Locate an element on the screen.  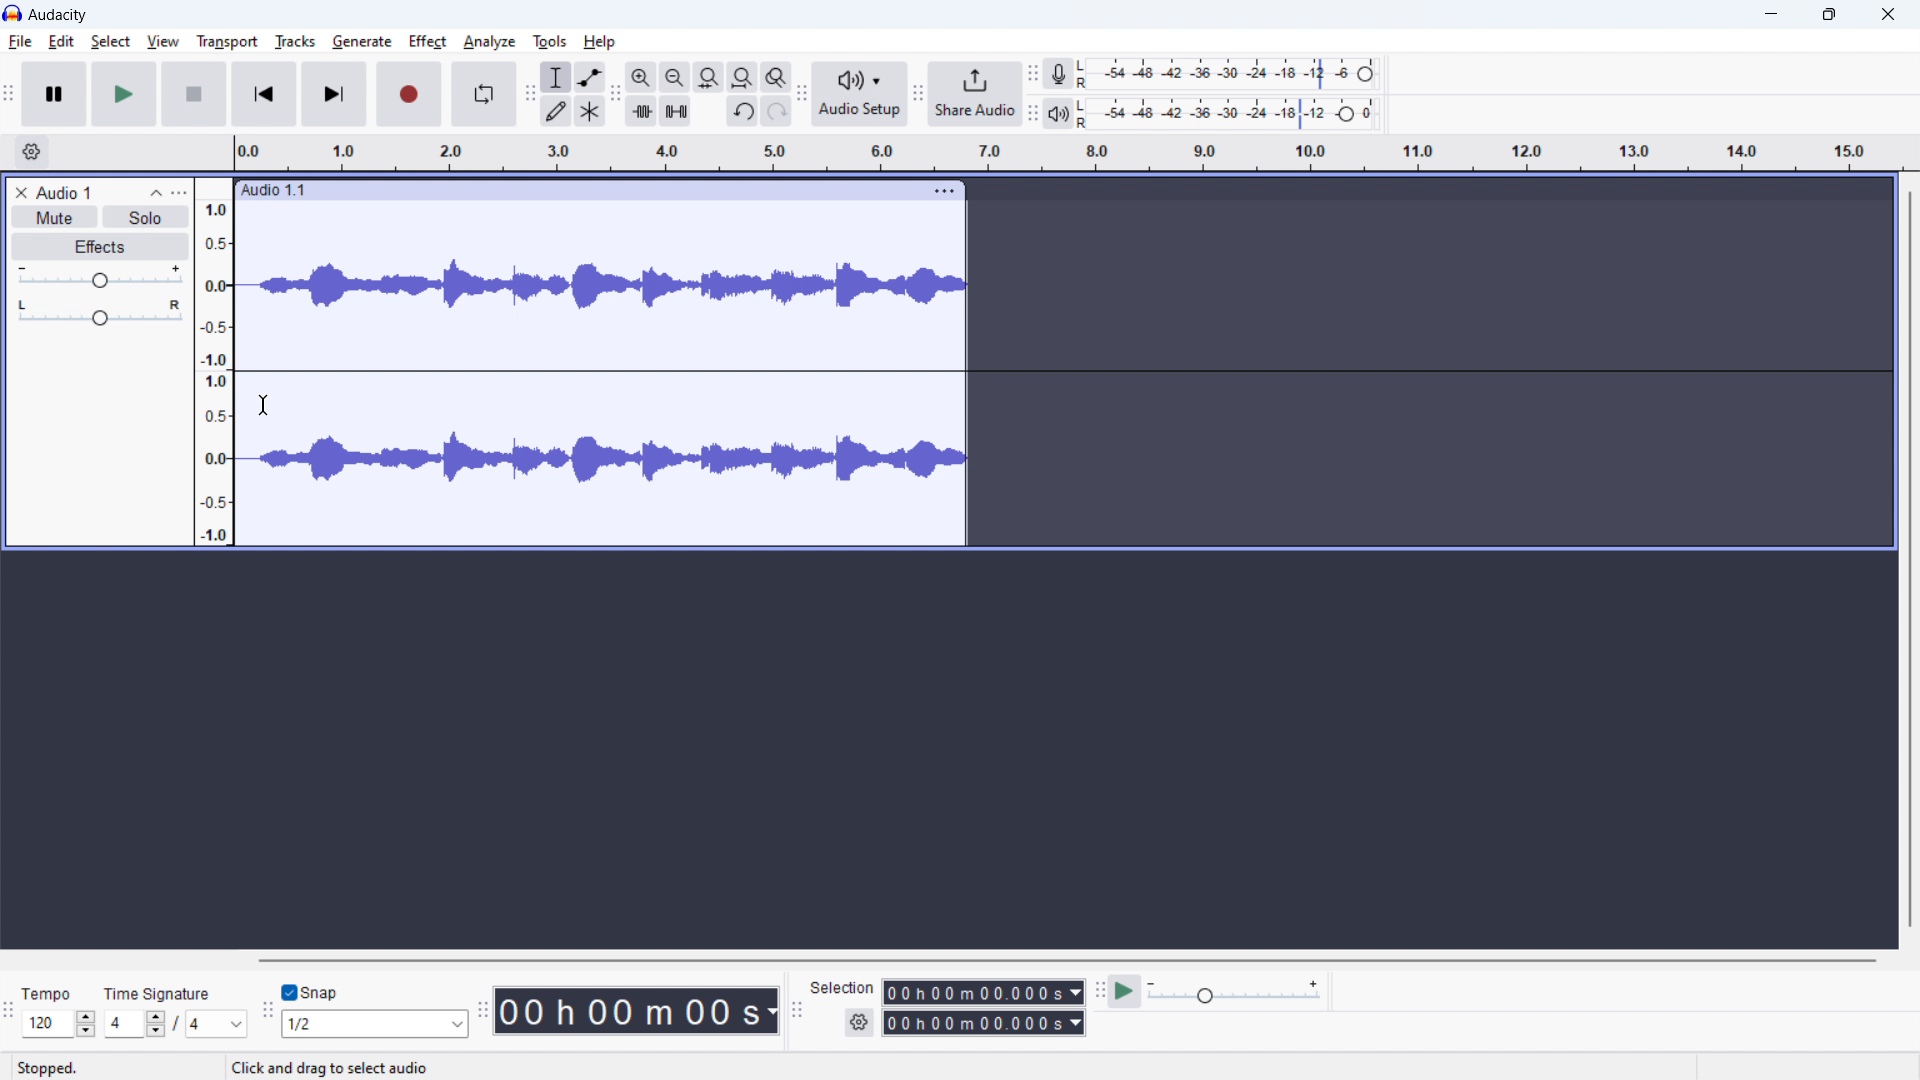
mute is located at coordinates (53, 216).